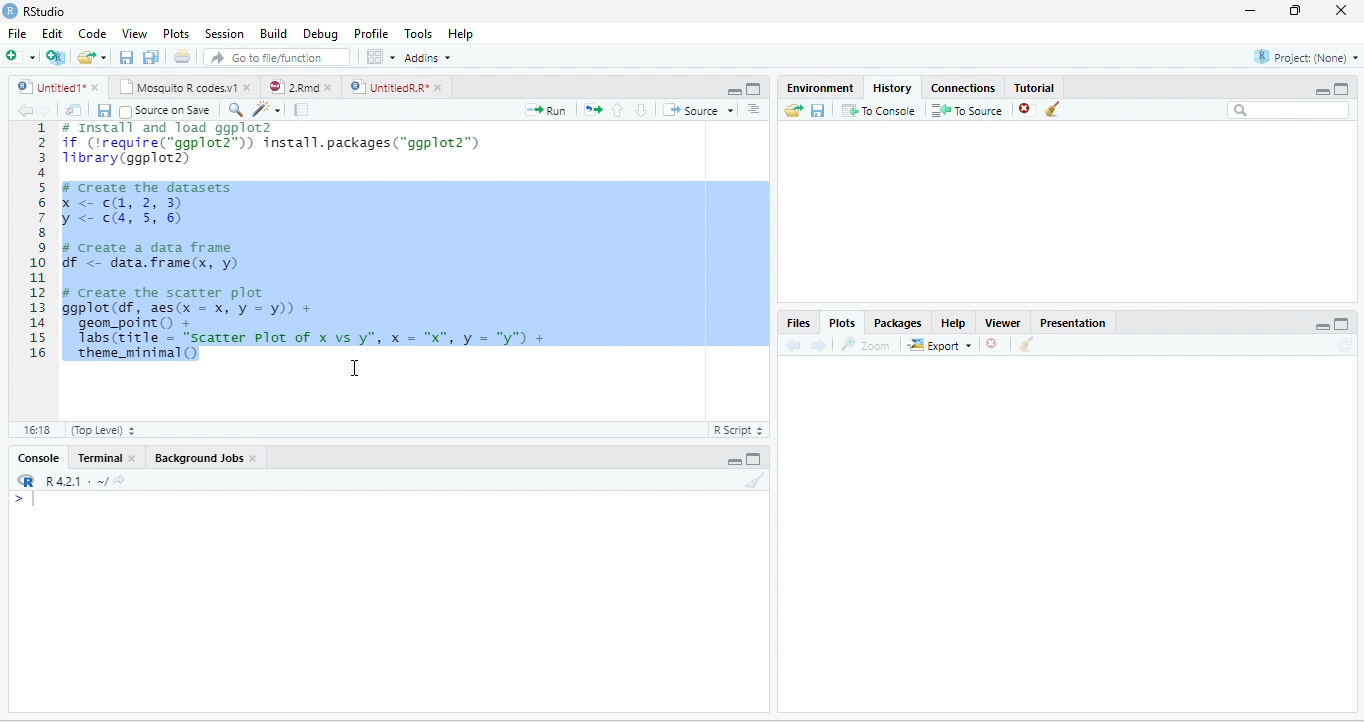 The image size is (1364, 722). What do you see at coordinates (1342, 89) in the screenshot?
I see `Maximize` at bounding box center [1342, 89].